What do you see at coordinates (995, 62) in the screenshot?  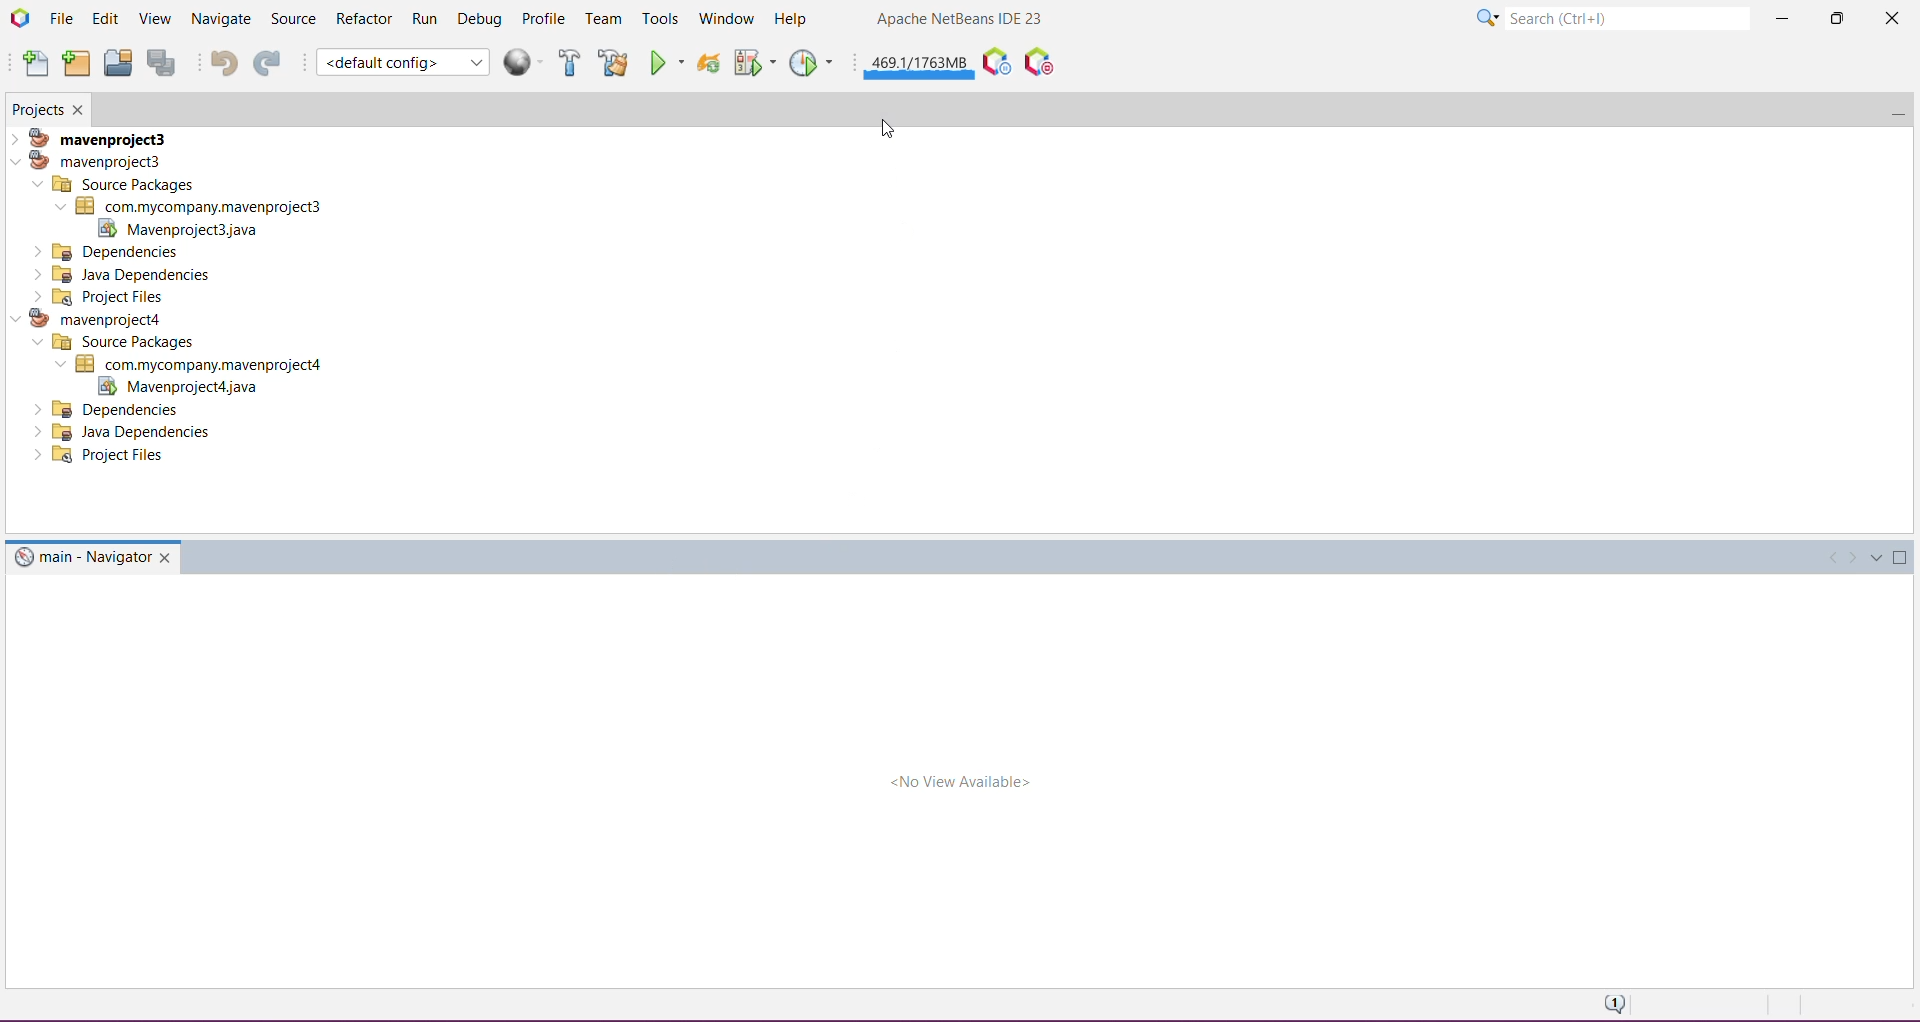 I see `Profile the IDE` at bounding box center [995, 62].